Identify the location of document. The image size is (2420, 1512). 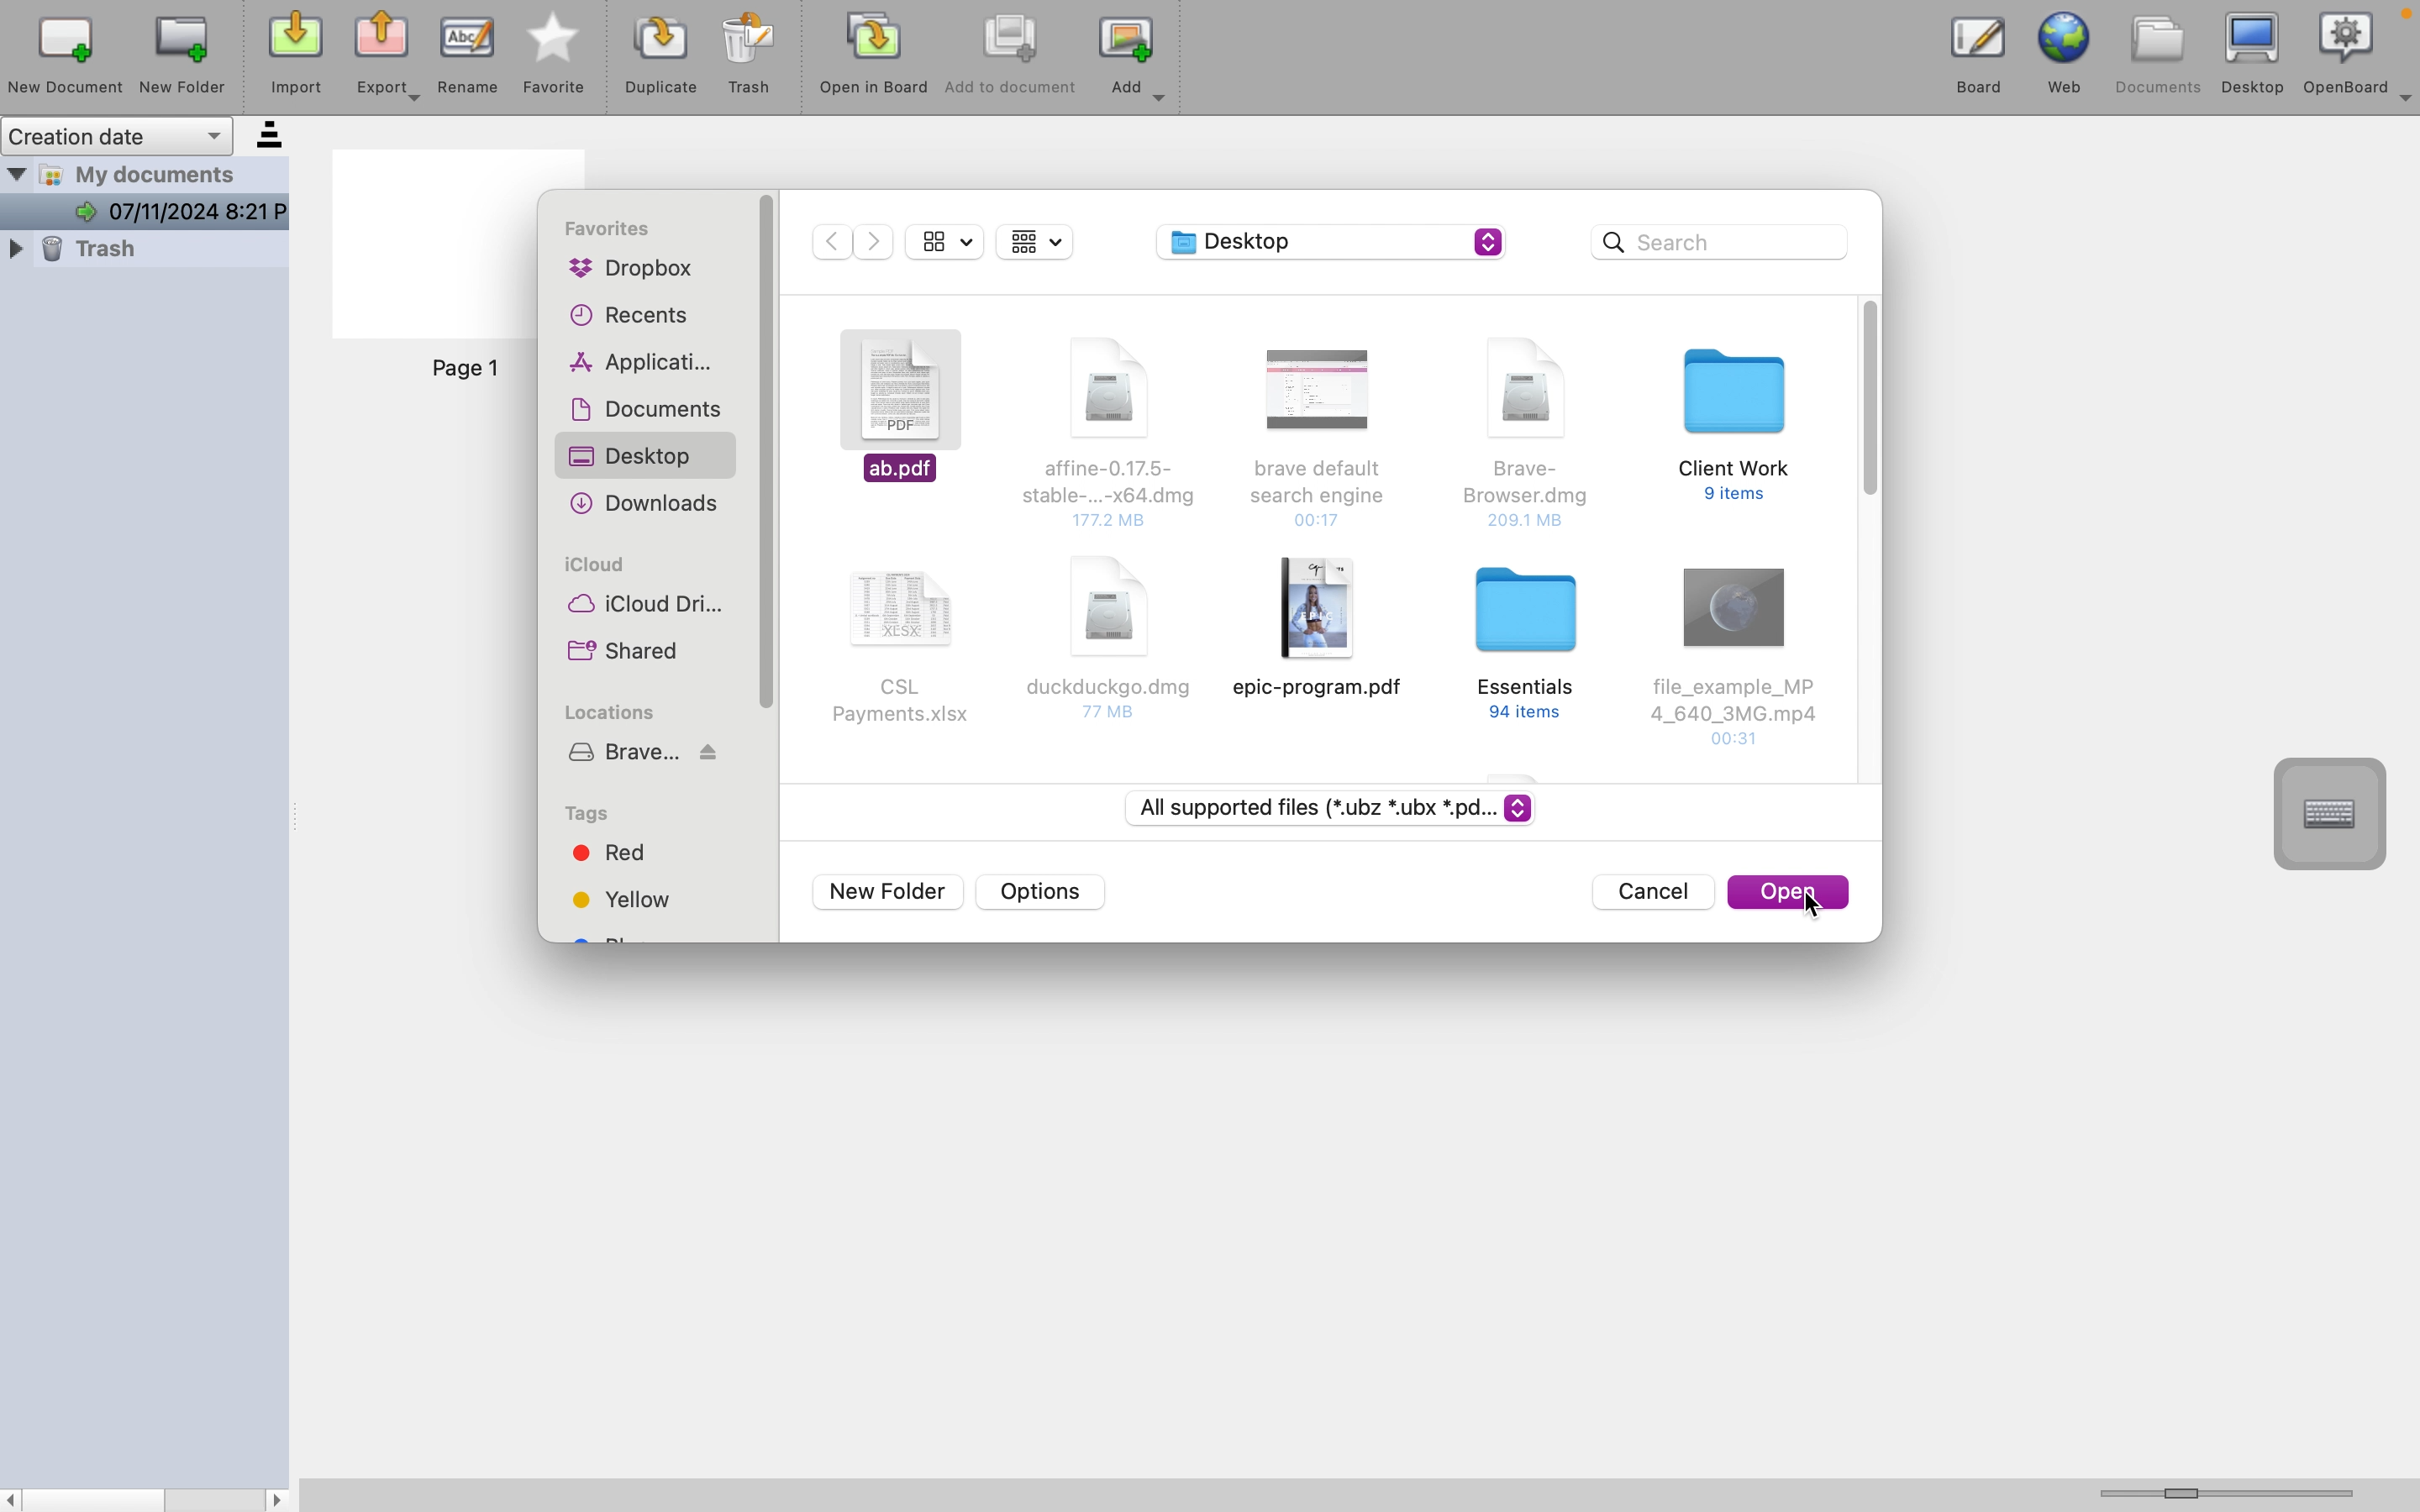
(1109, 429).